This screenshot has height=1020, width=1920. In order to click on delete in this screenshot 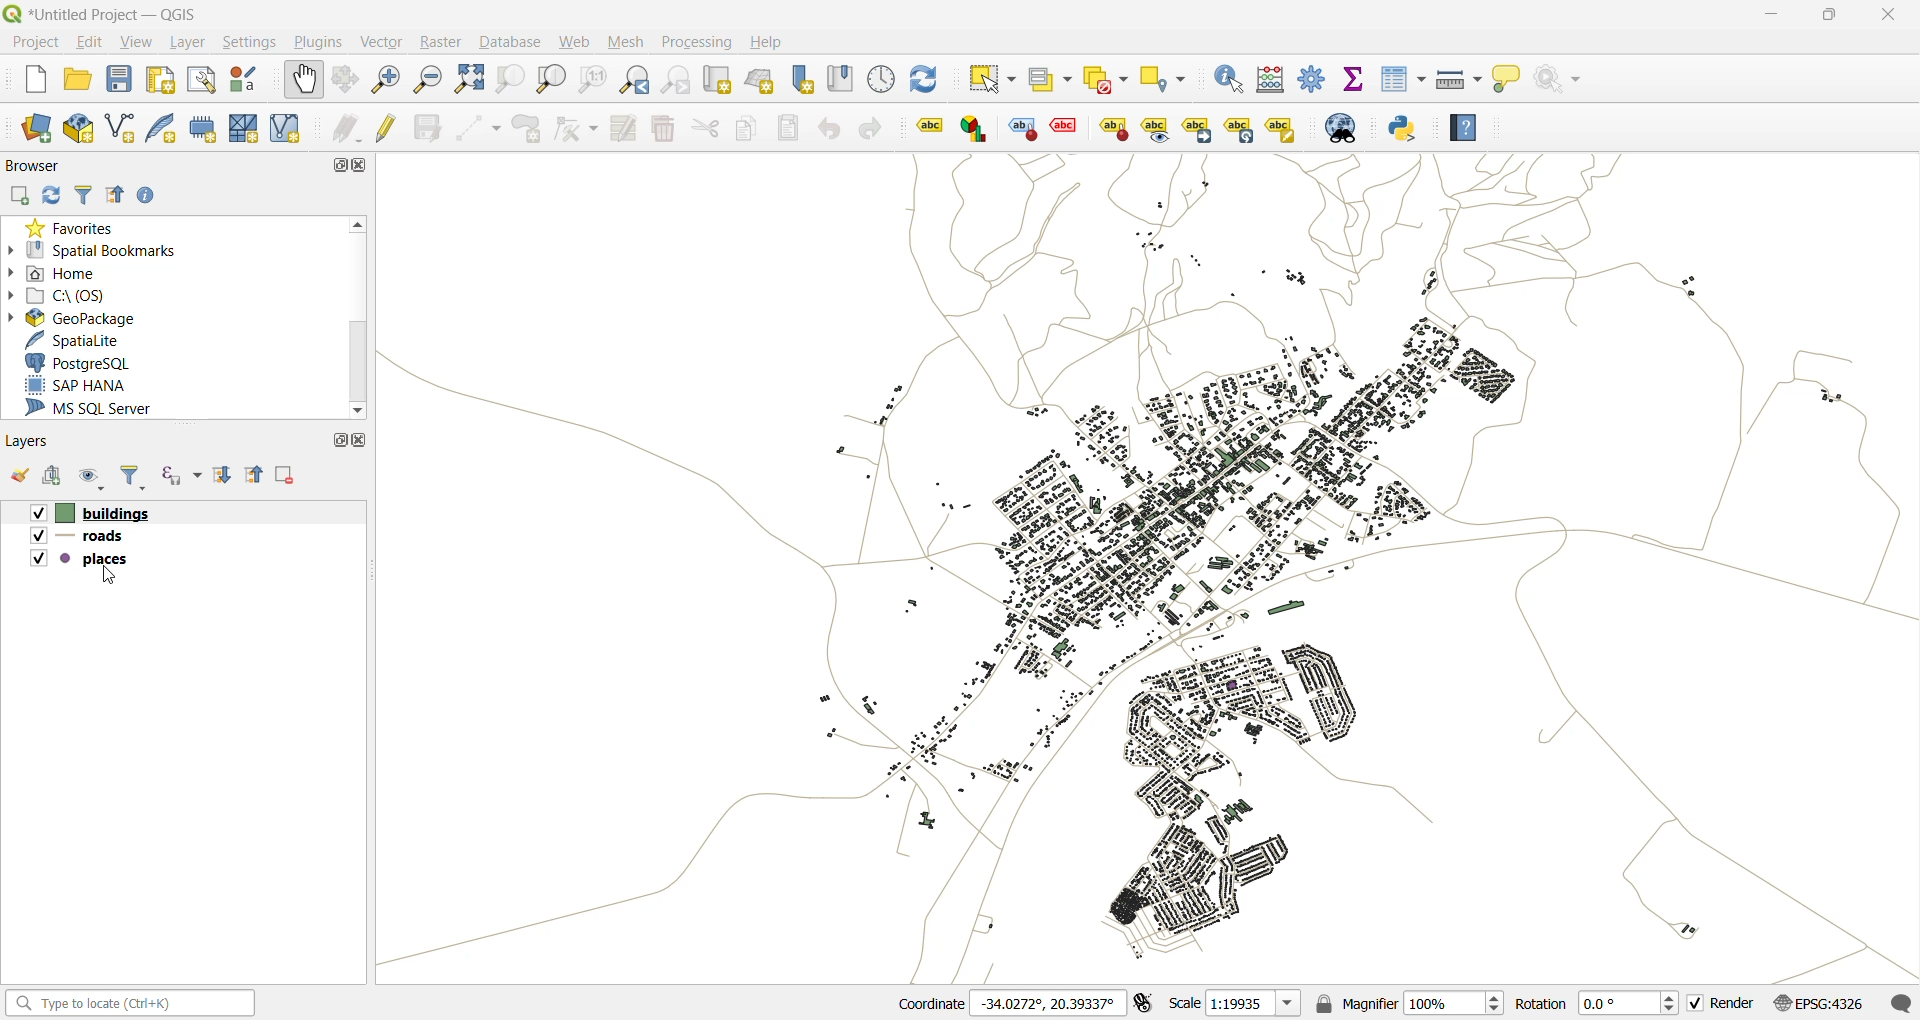, I will do `click(666, 128)`.